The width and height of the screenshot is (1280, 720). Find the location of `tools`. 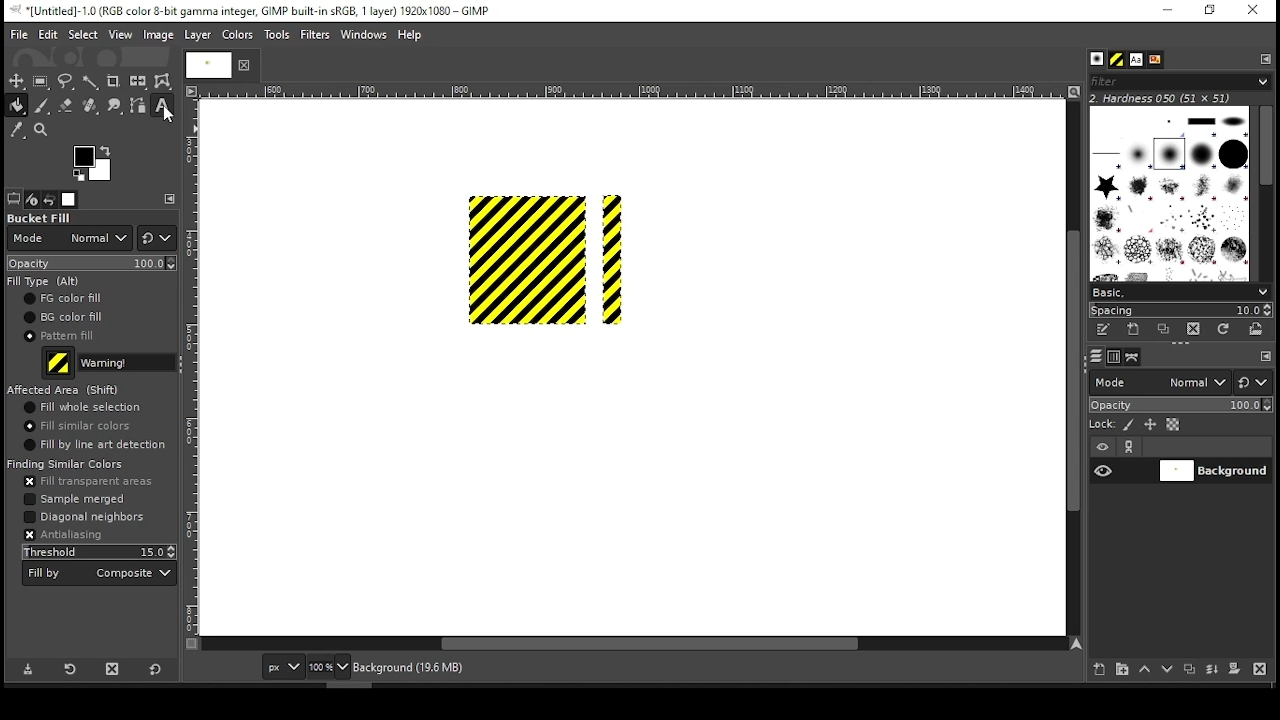

tools is located at coordinates (279, 36).